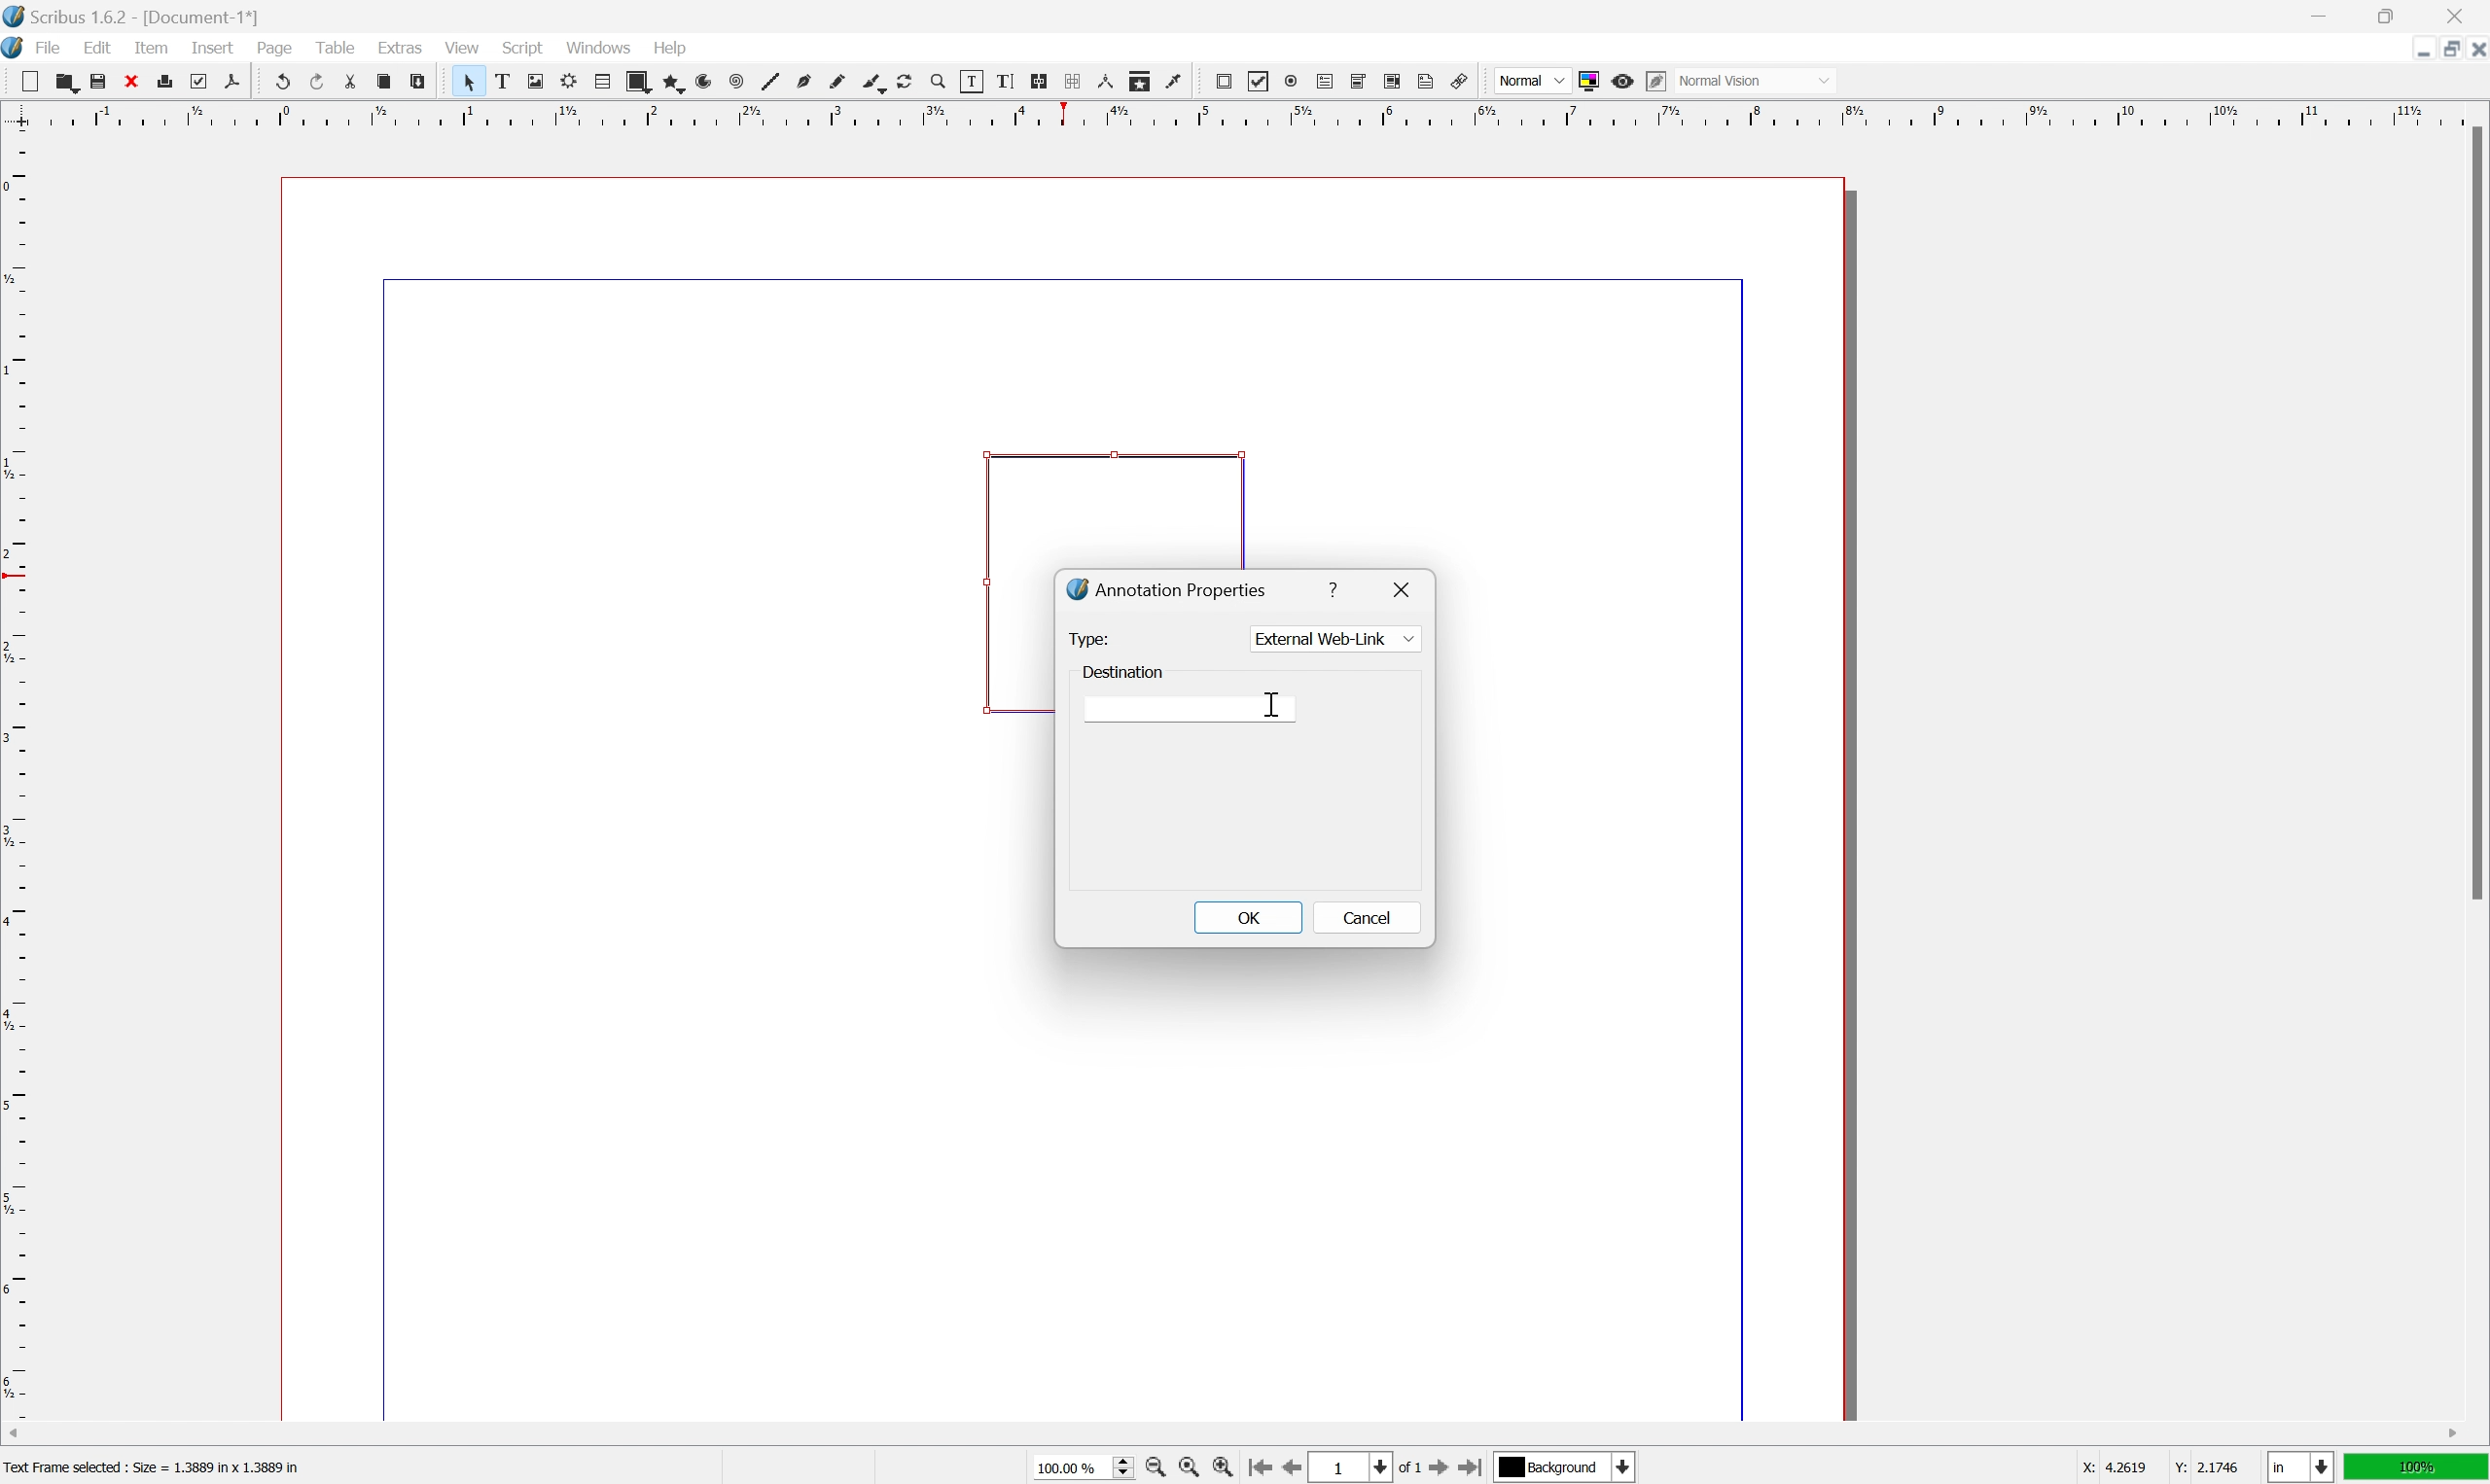  What do you see at coordinates (705, 81) in the screenshot?
I see `arc` at bounding box center [705, 81].